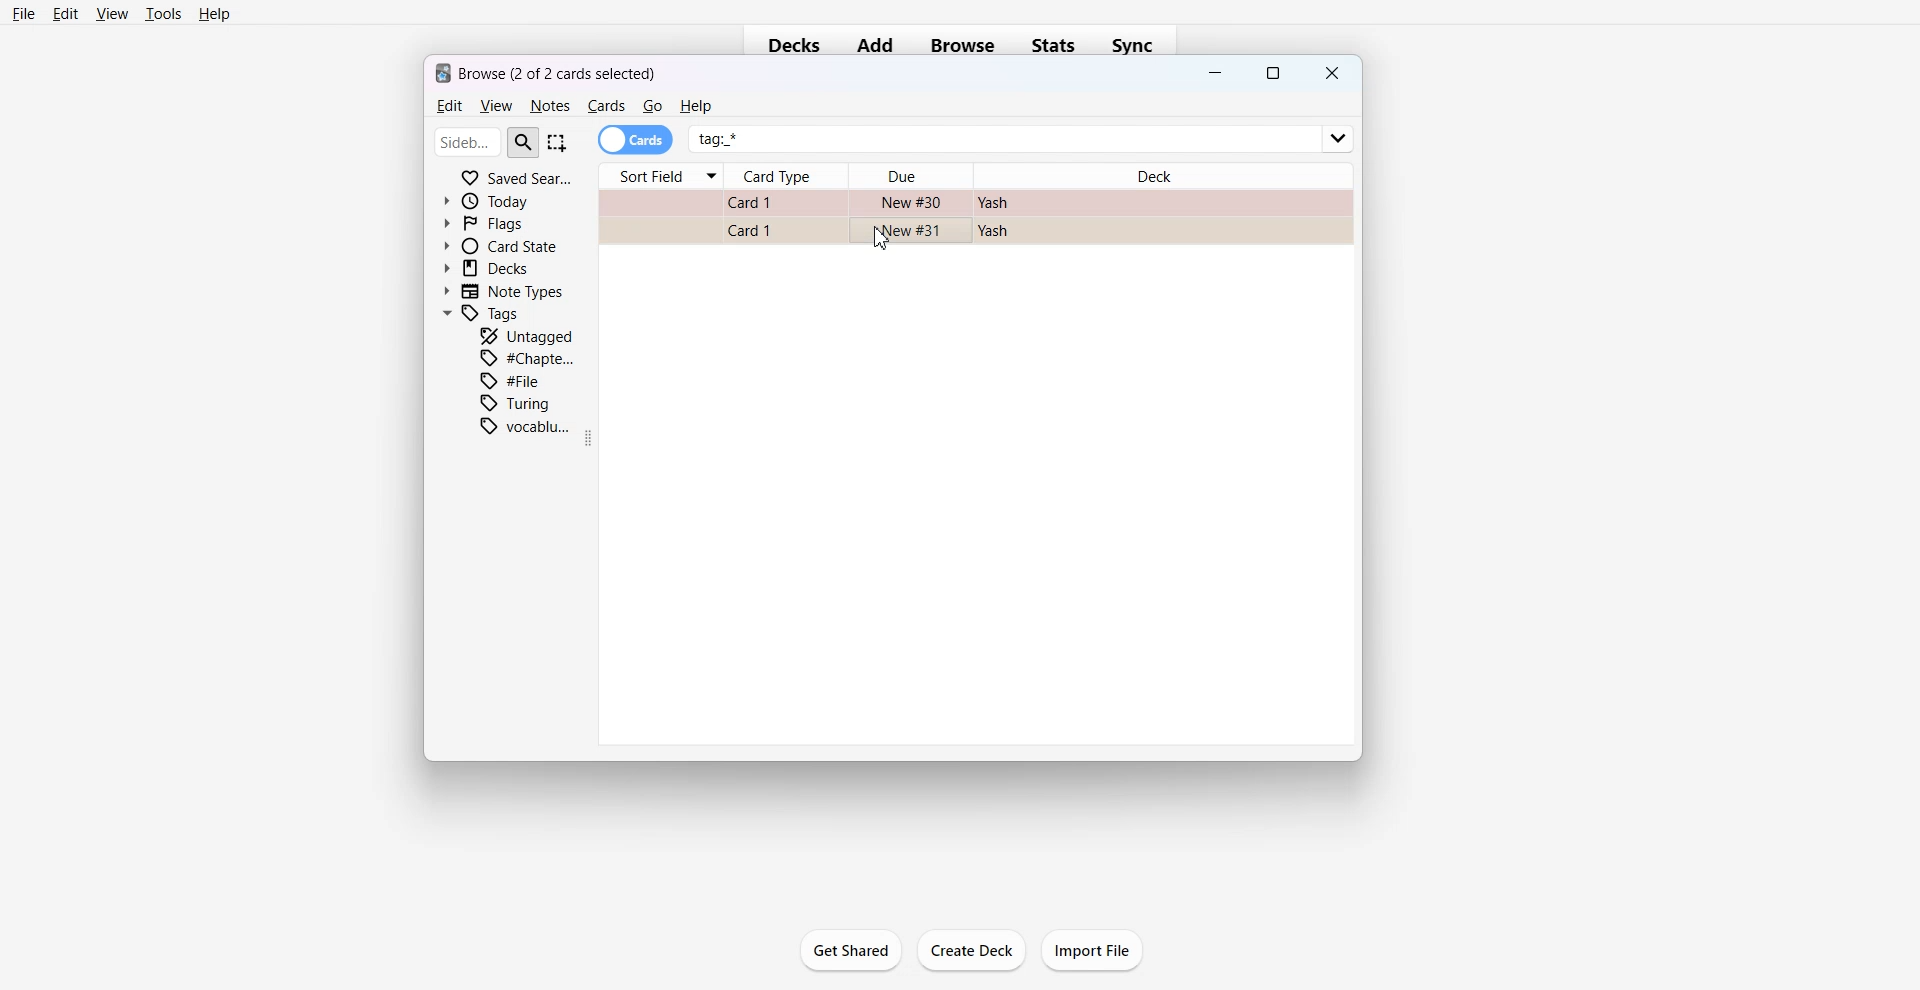 This screenshot has width=1920, height=990. Describe the element at coordinates (653, 106) in the screenshot. I see `Go` at that location.